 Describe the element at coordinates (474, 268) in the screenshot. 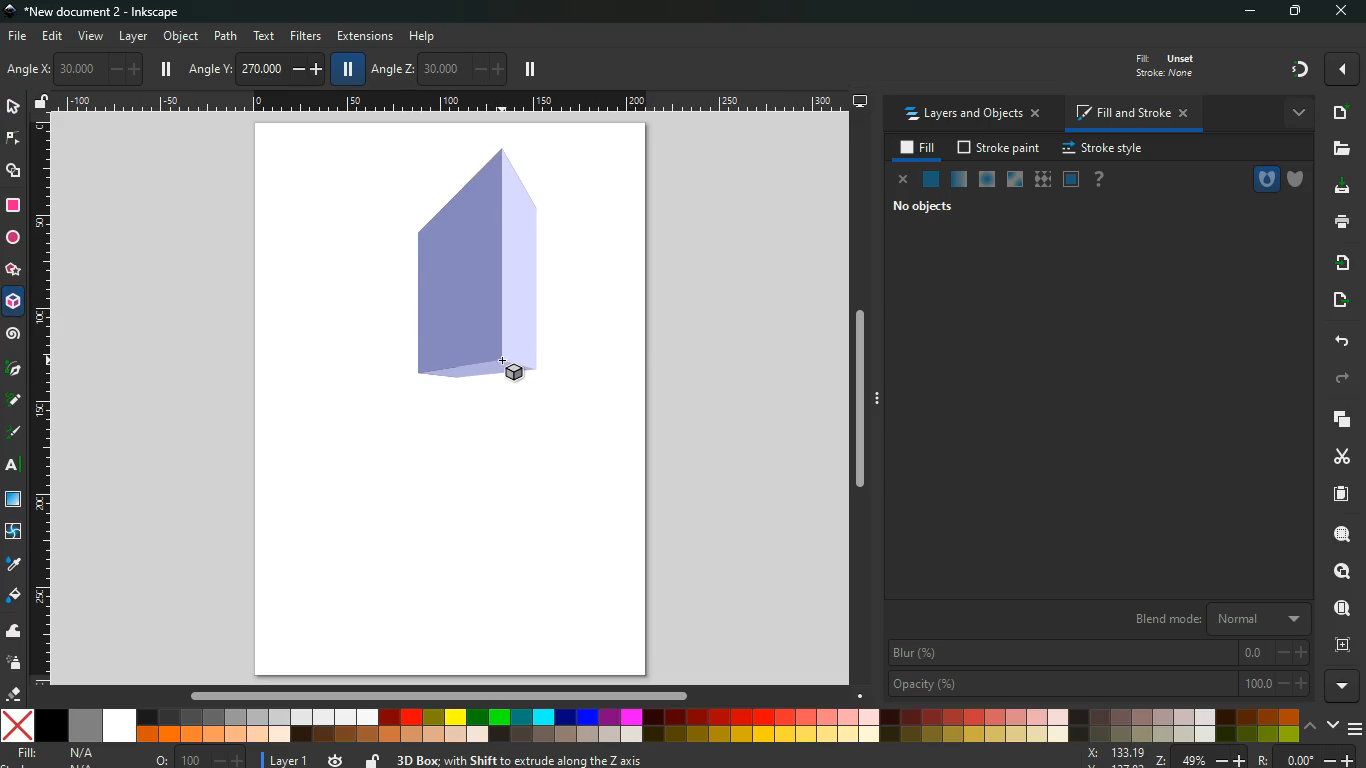

I see `Image` at that location.